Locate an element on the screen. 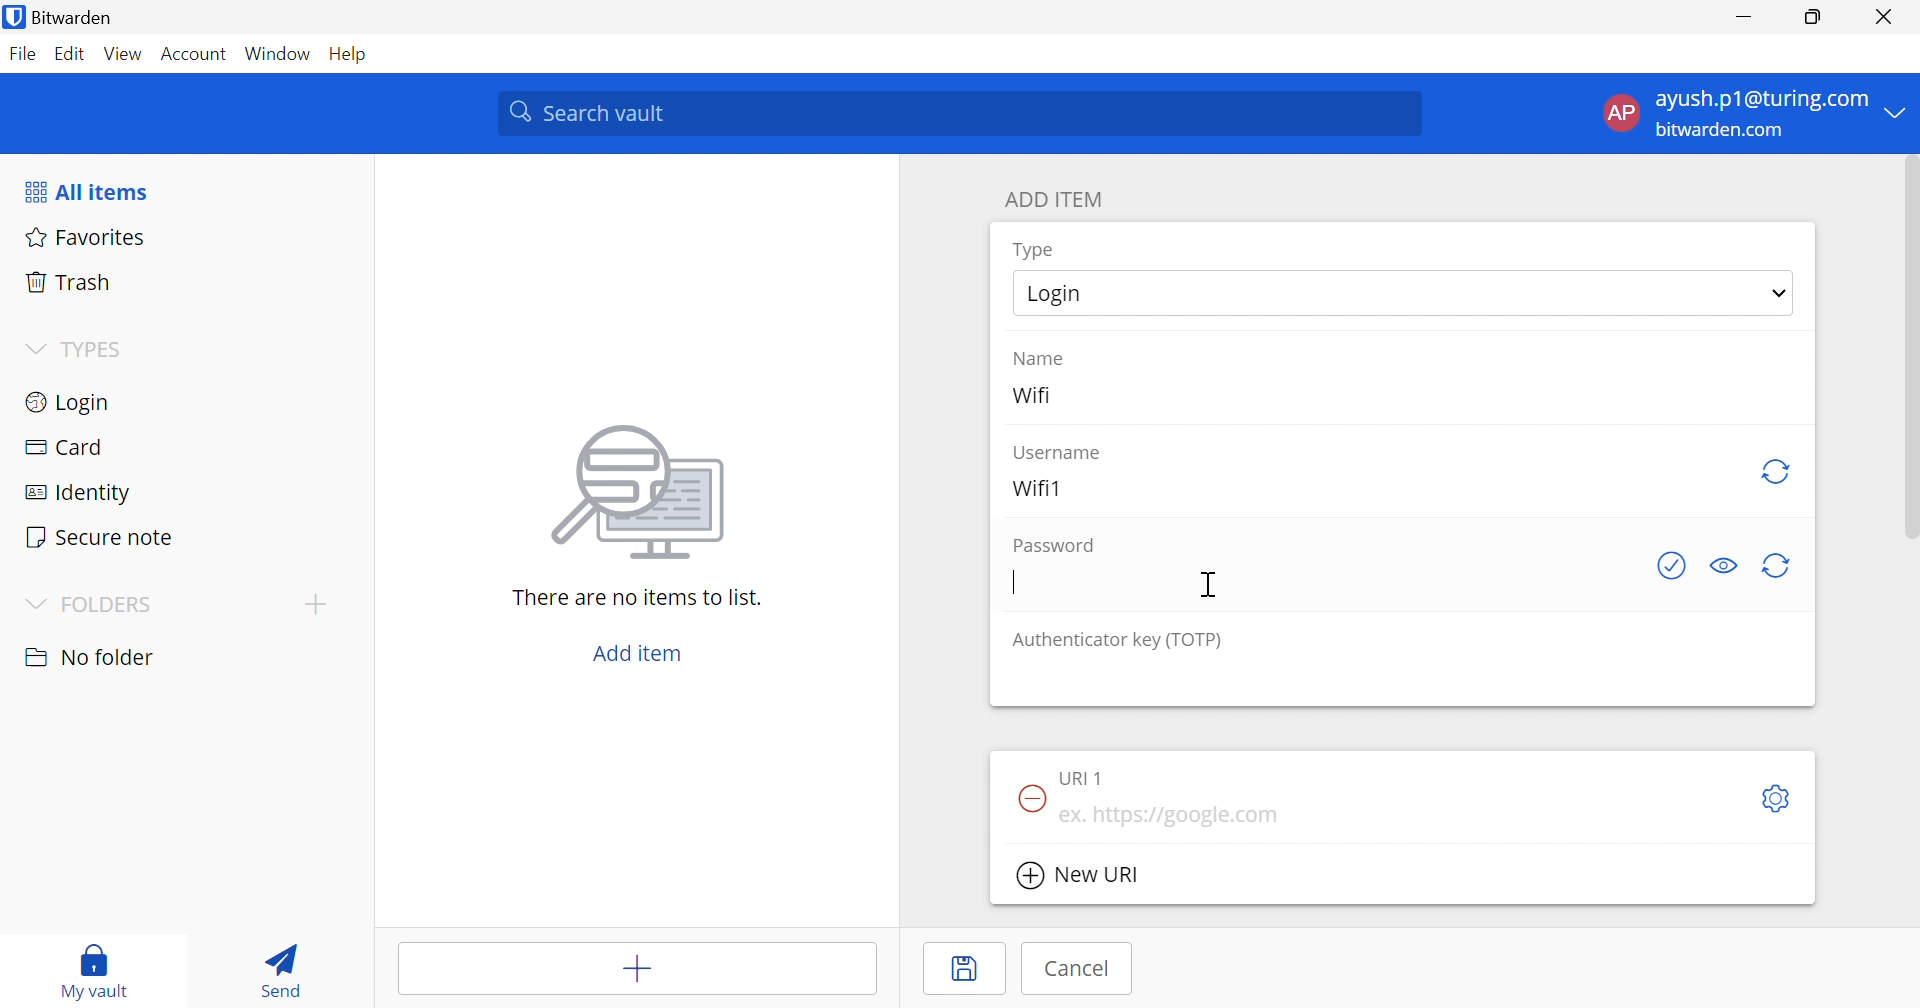 The height and width of the screenshot is (1008, 1920). There are no items to list. is located at coordinates (639, 596).